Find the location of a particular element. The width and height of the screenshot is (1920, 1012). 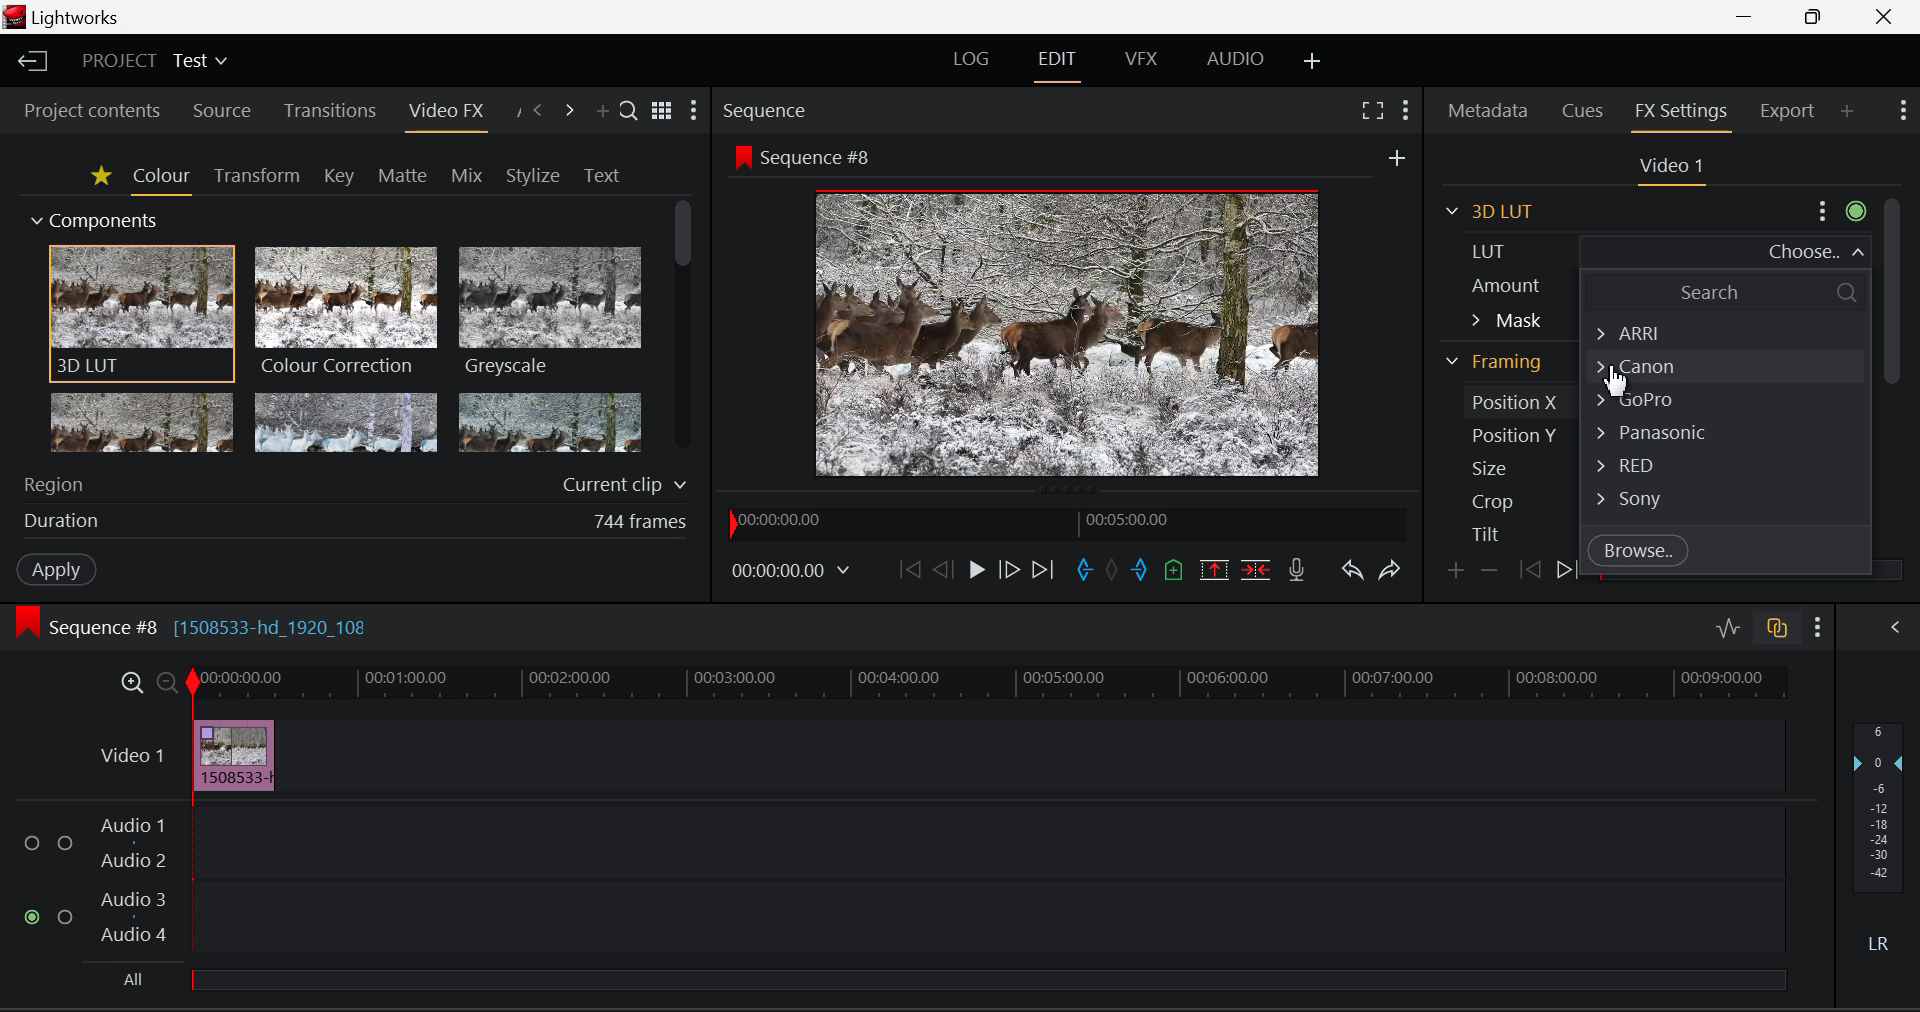

Audio 3 is located at coordinates (136, 899).